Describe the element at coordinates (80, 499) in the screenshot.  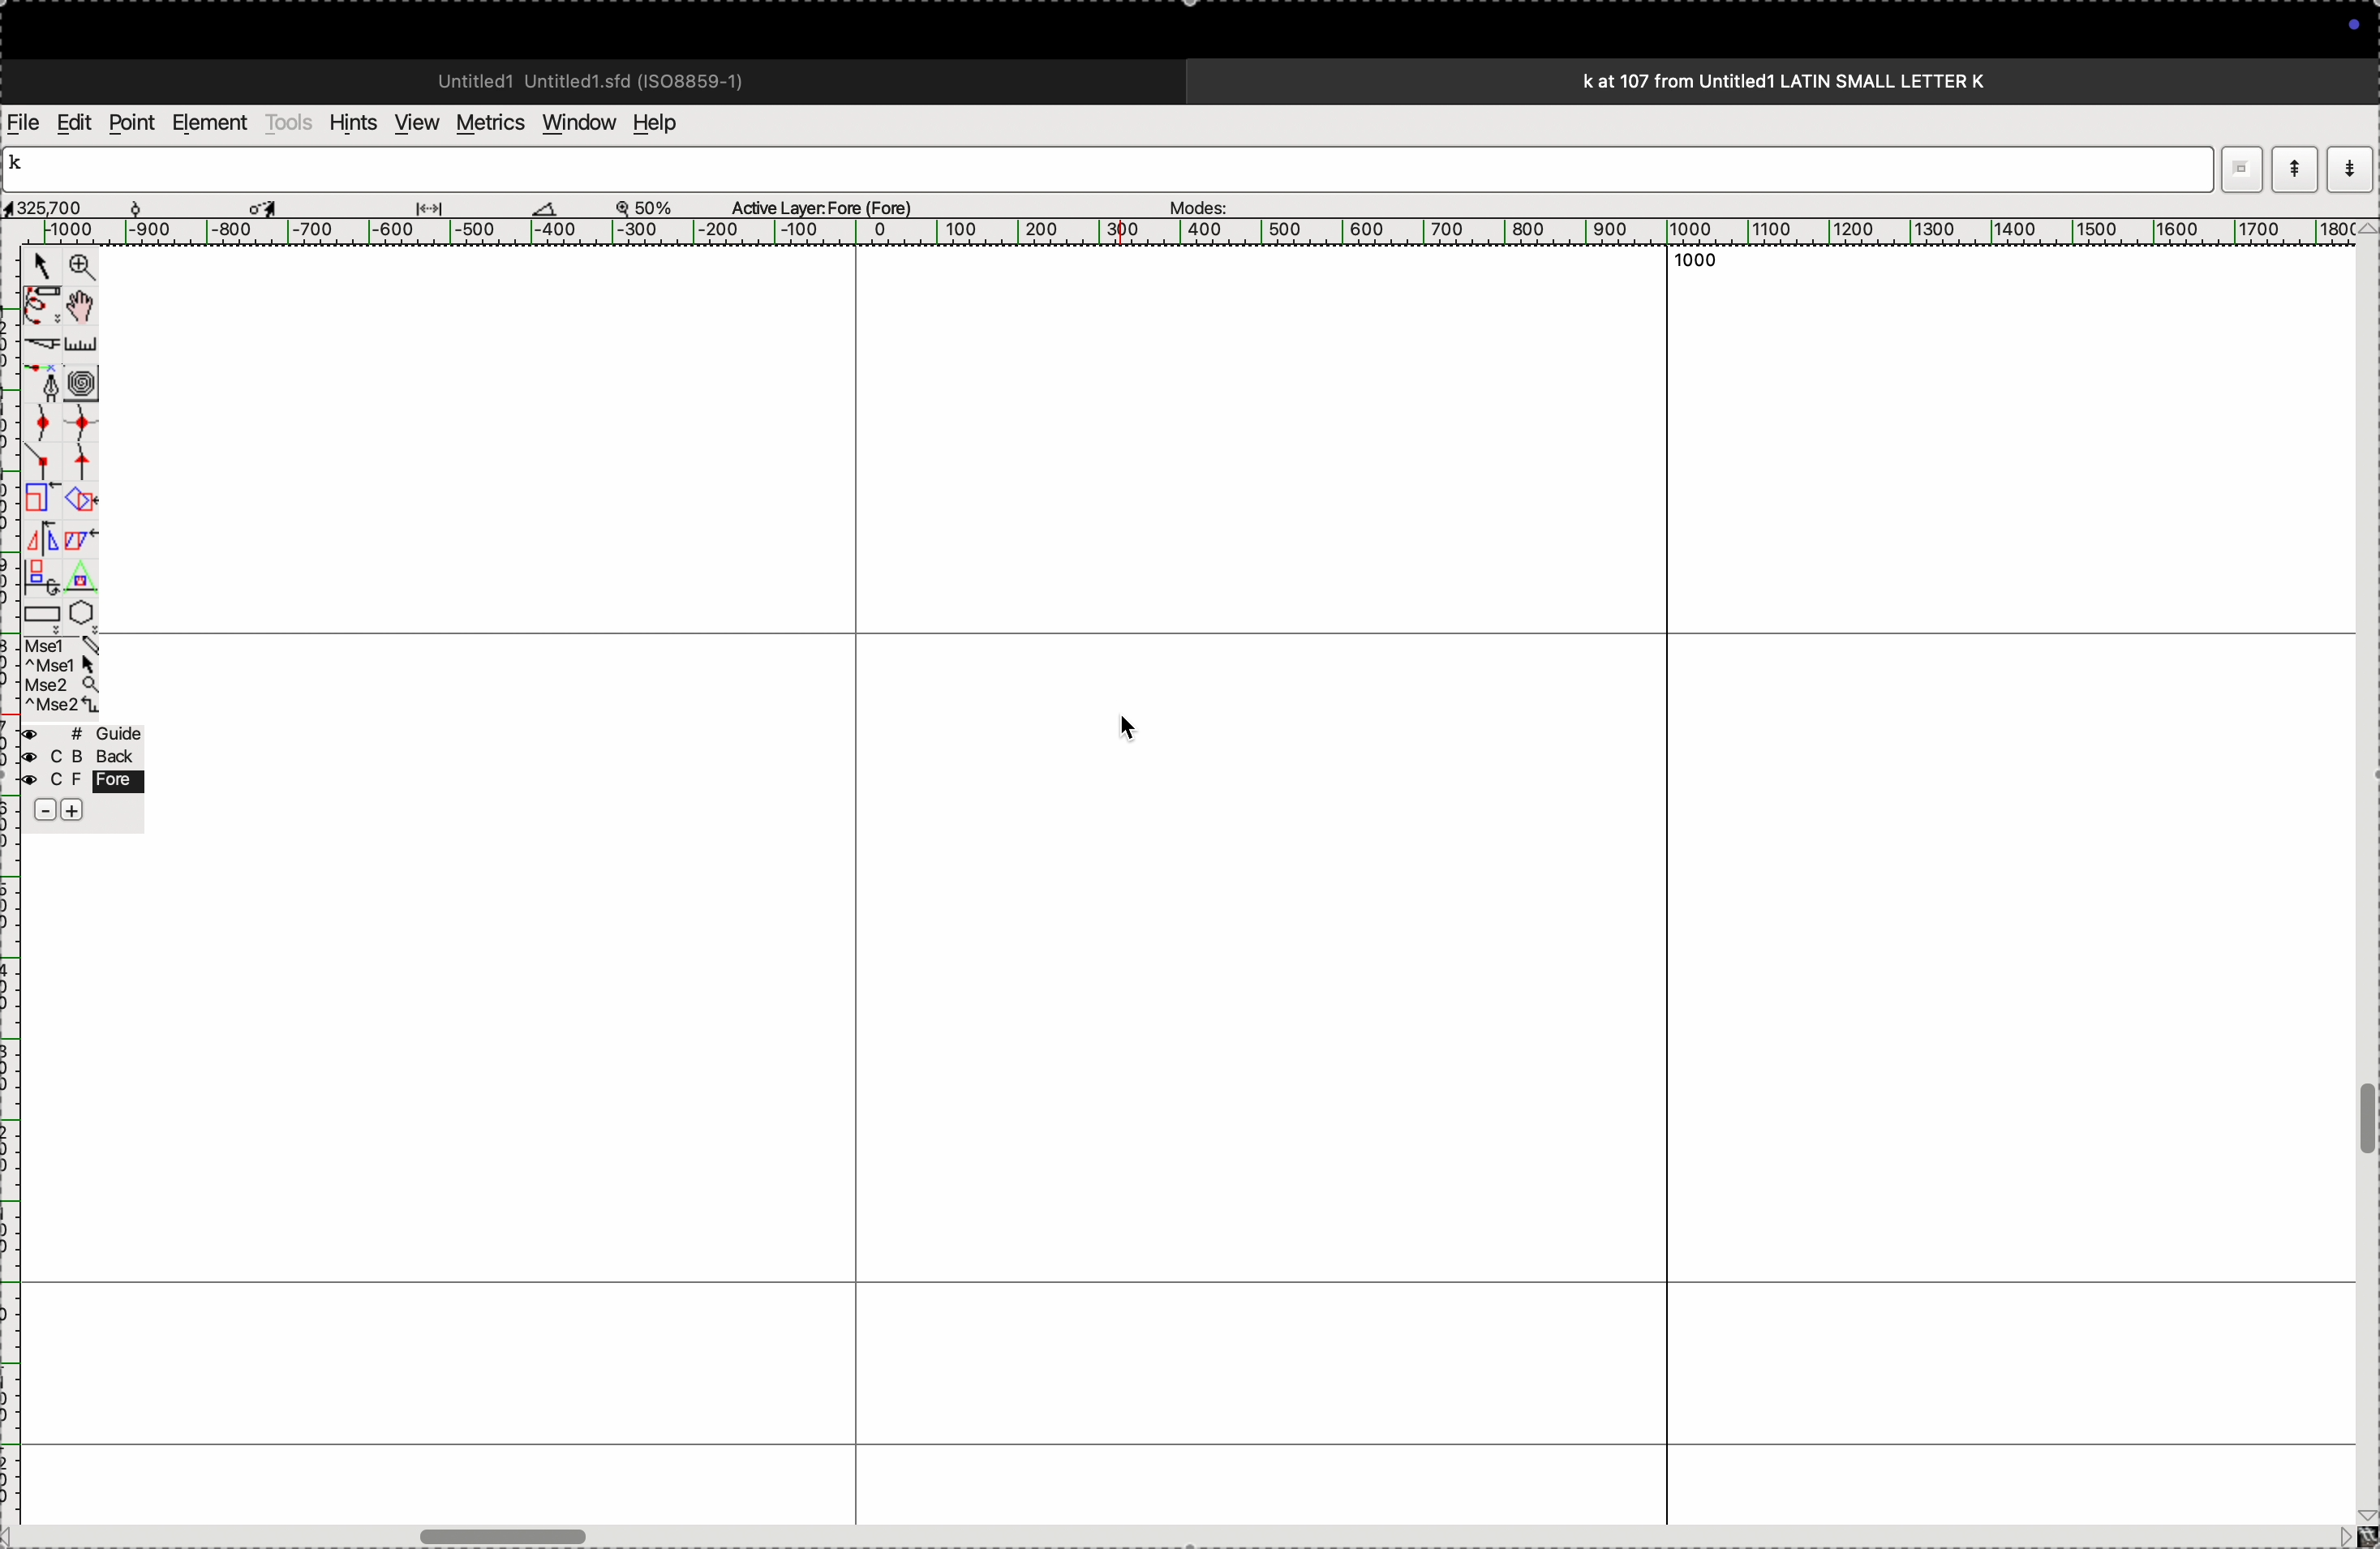
I see `shapes` at that location.